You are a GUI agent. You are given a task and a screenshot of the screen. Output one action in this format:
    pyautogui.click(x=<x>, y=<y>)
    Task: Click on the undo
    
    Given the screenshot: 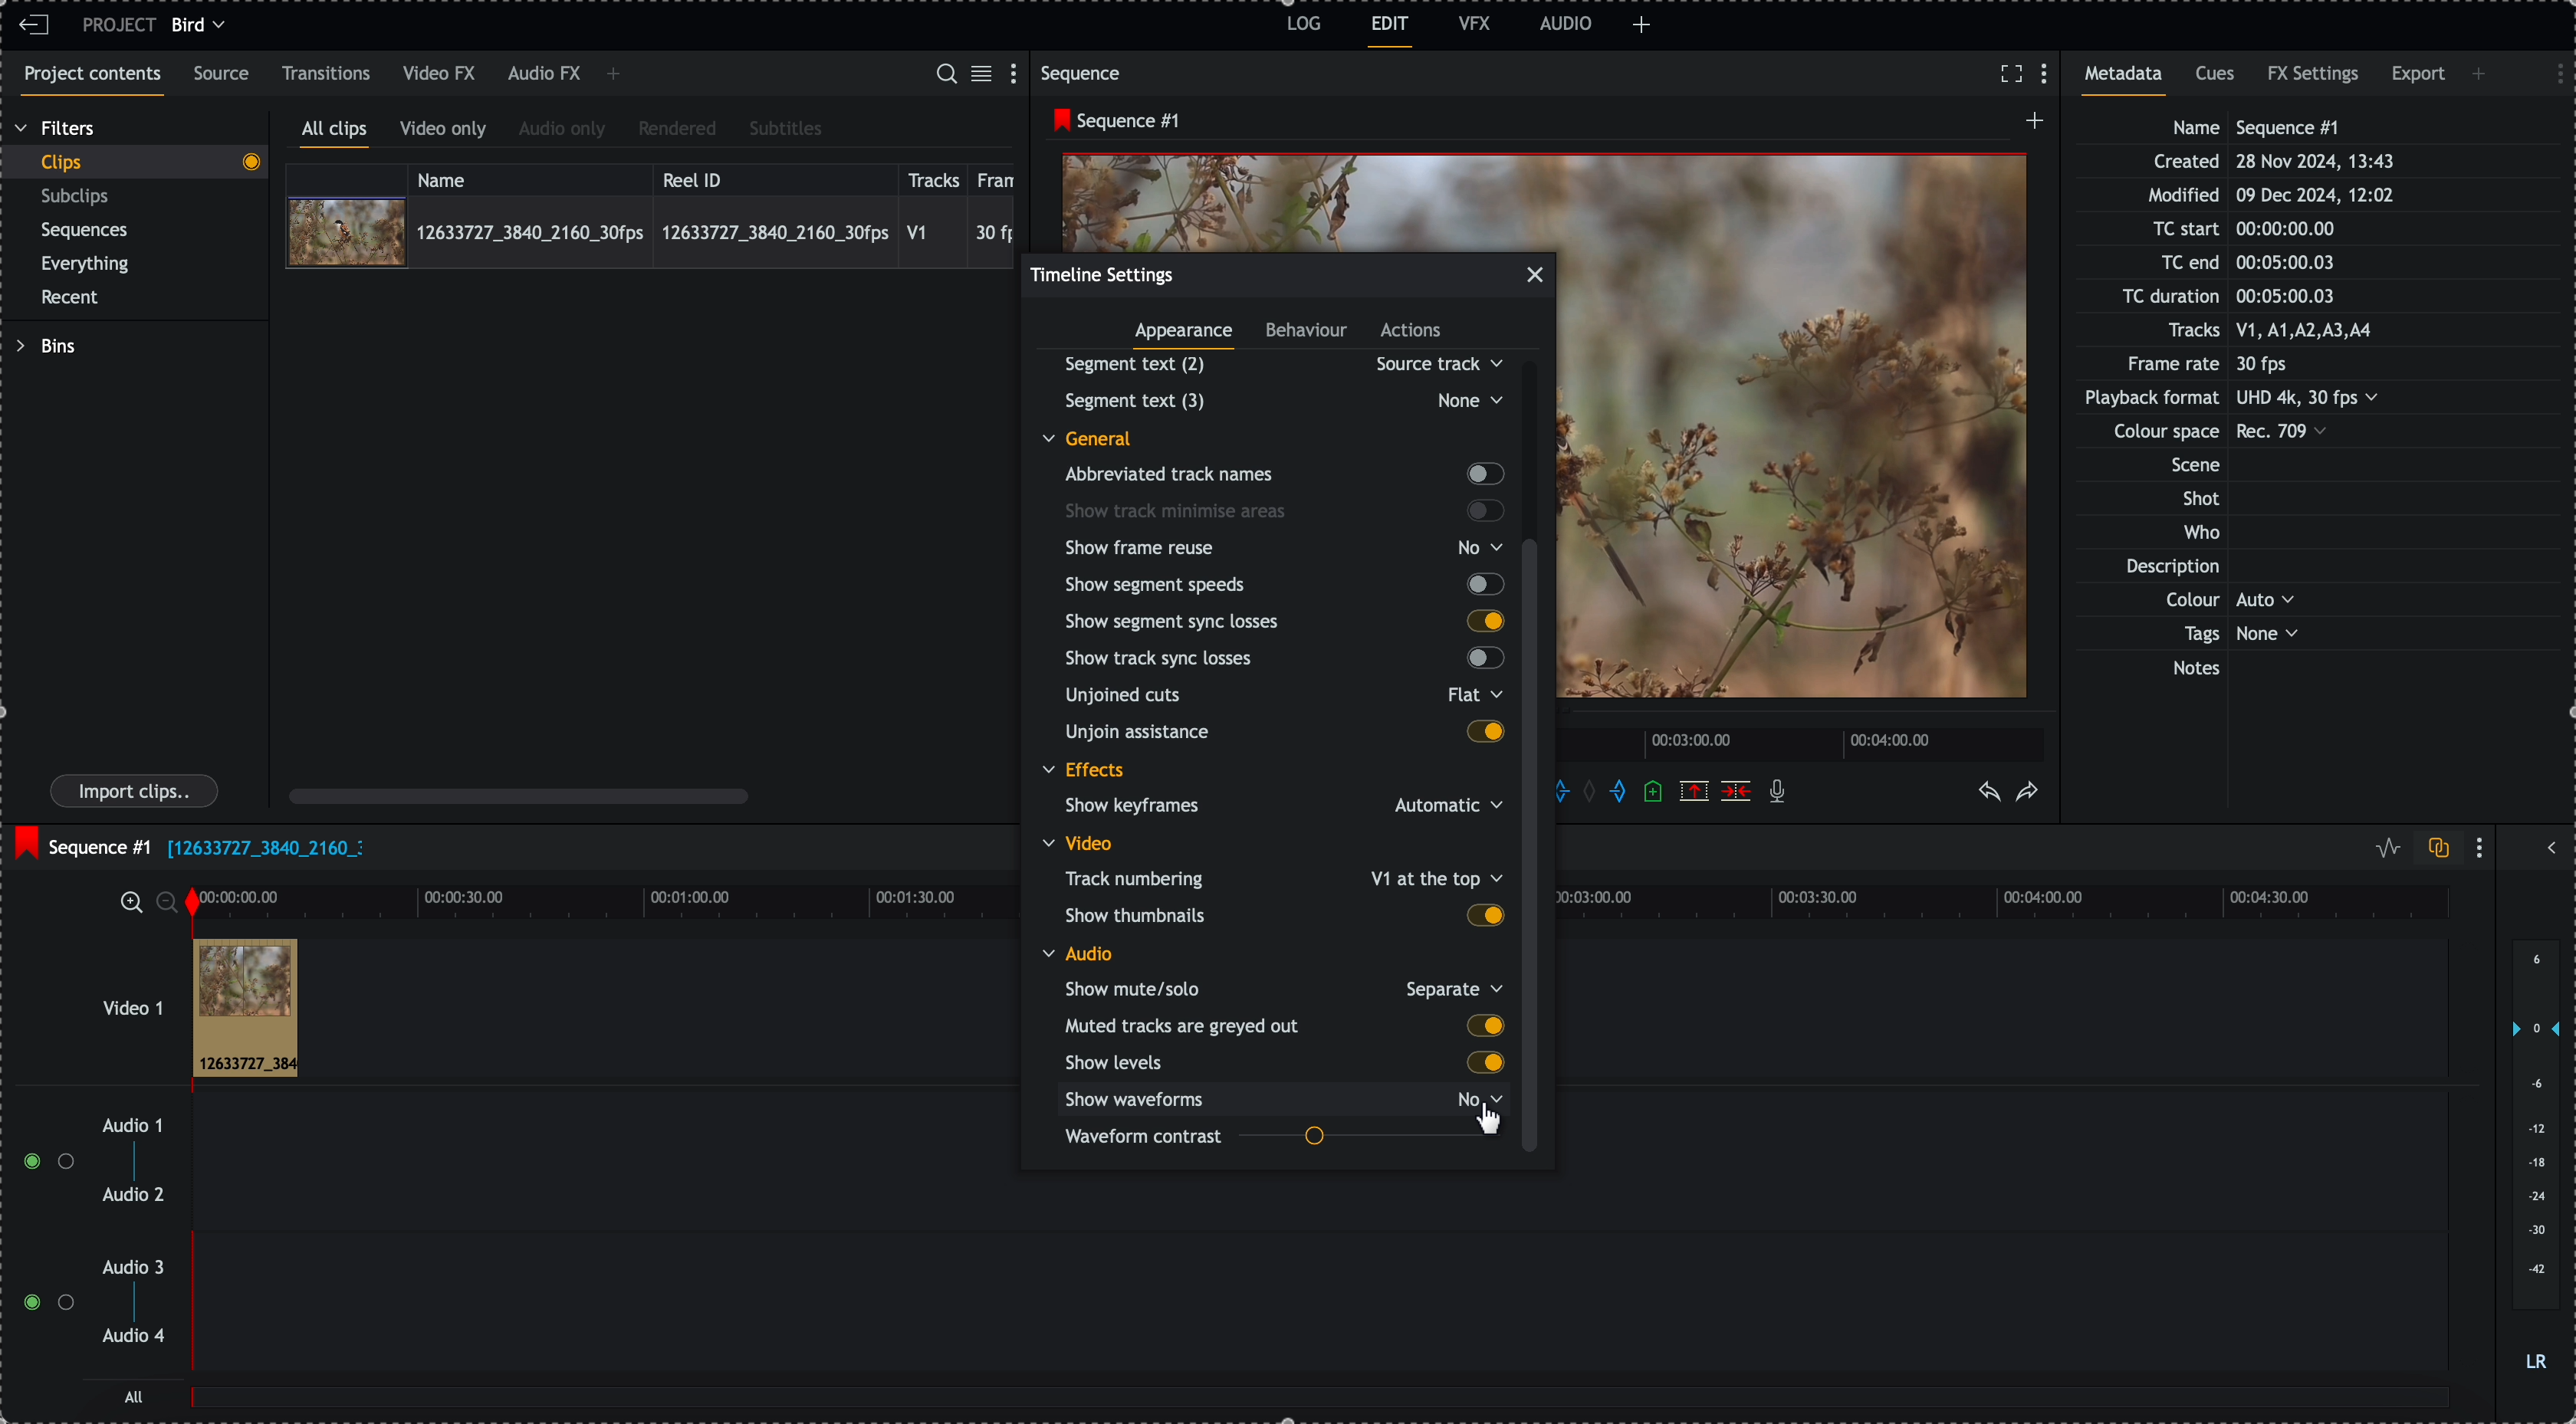 What is the action you would take?
    pyautogui.click(x=1991, y=793)
    